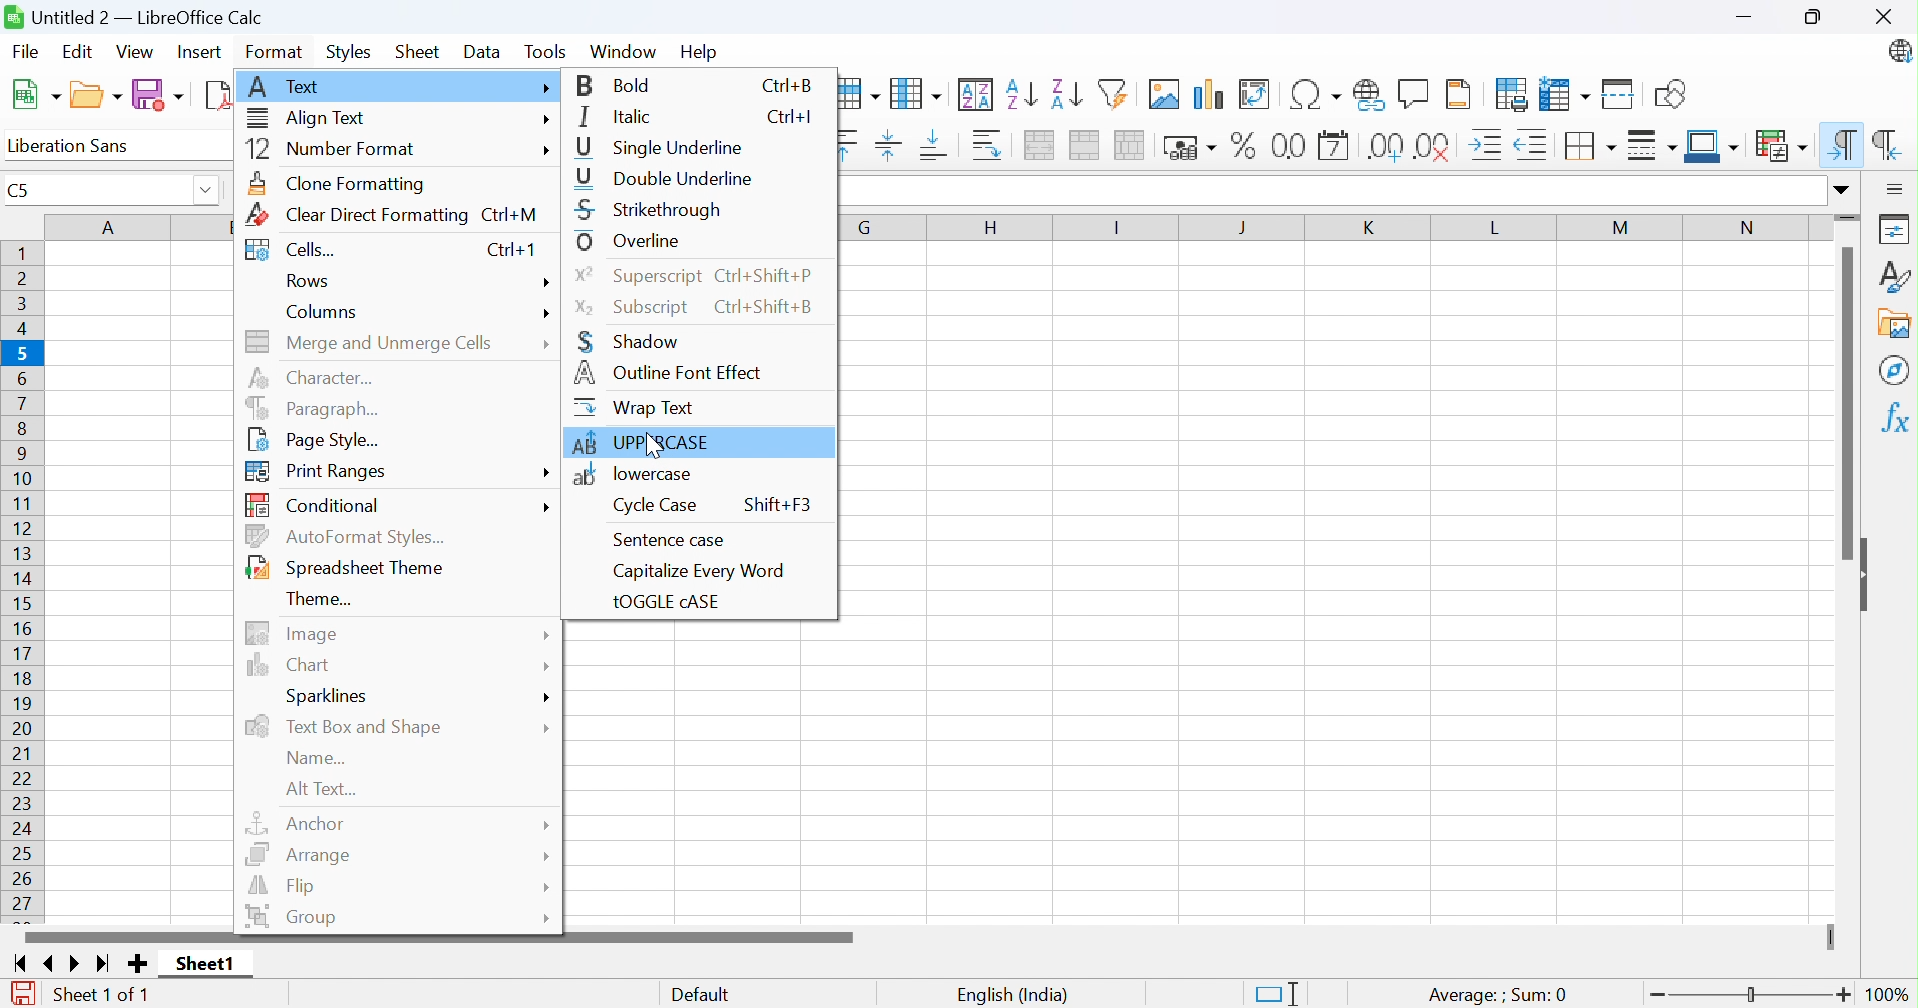 This screenshot has width=1918, height=1008. I want to click on Capitalize every word, so click(697, 574).